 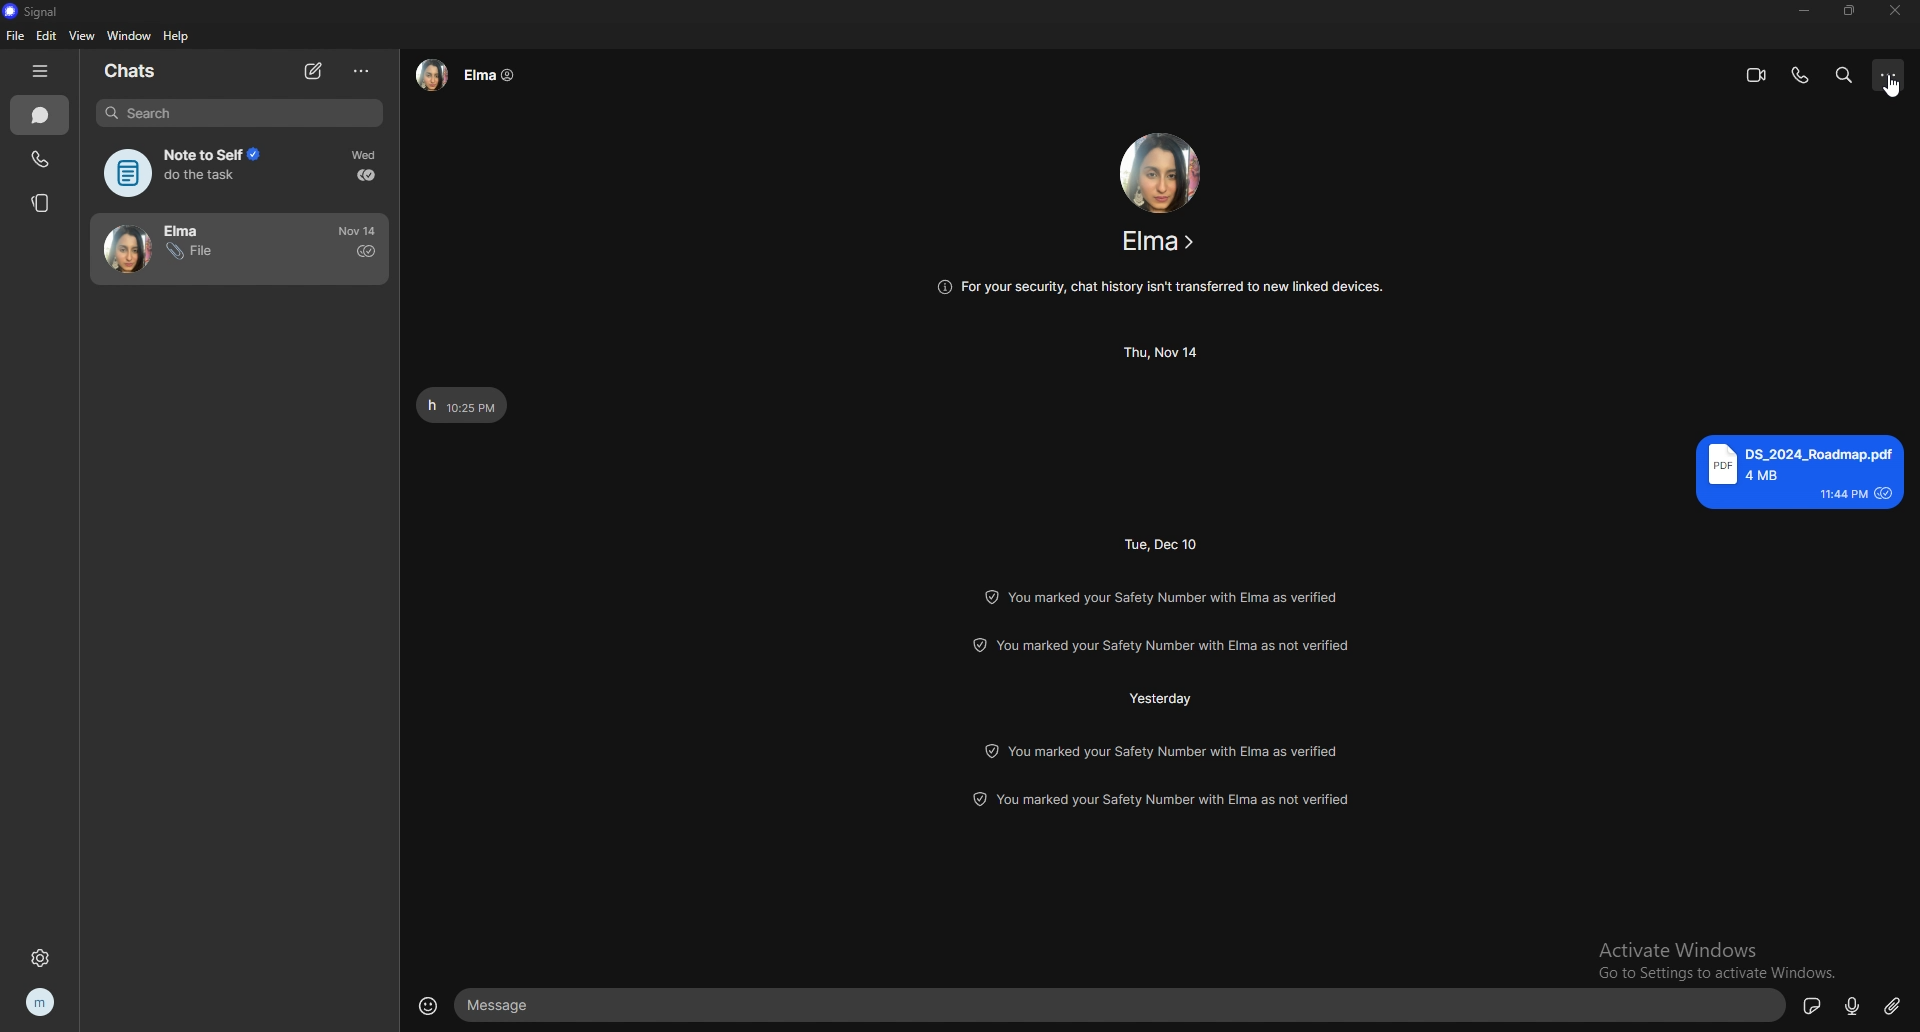 I want to click on emojis, so click(x=429, y=1004).